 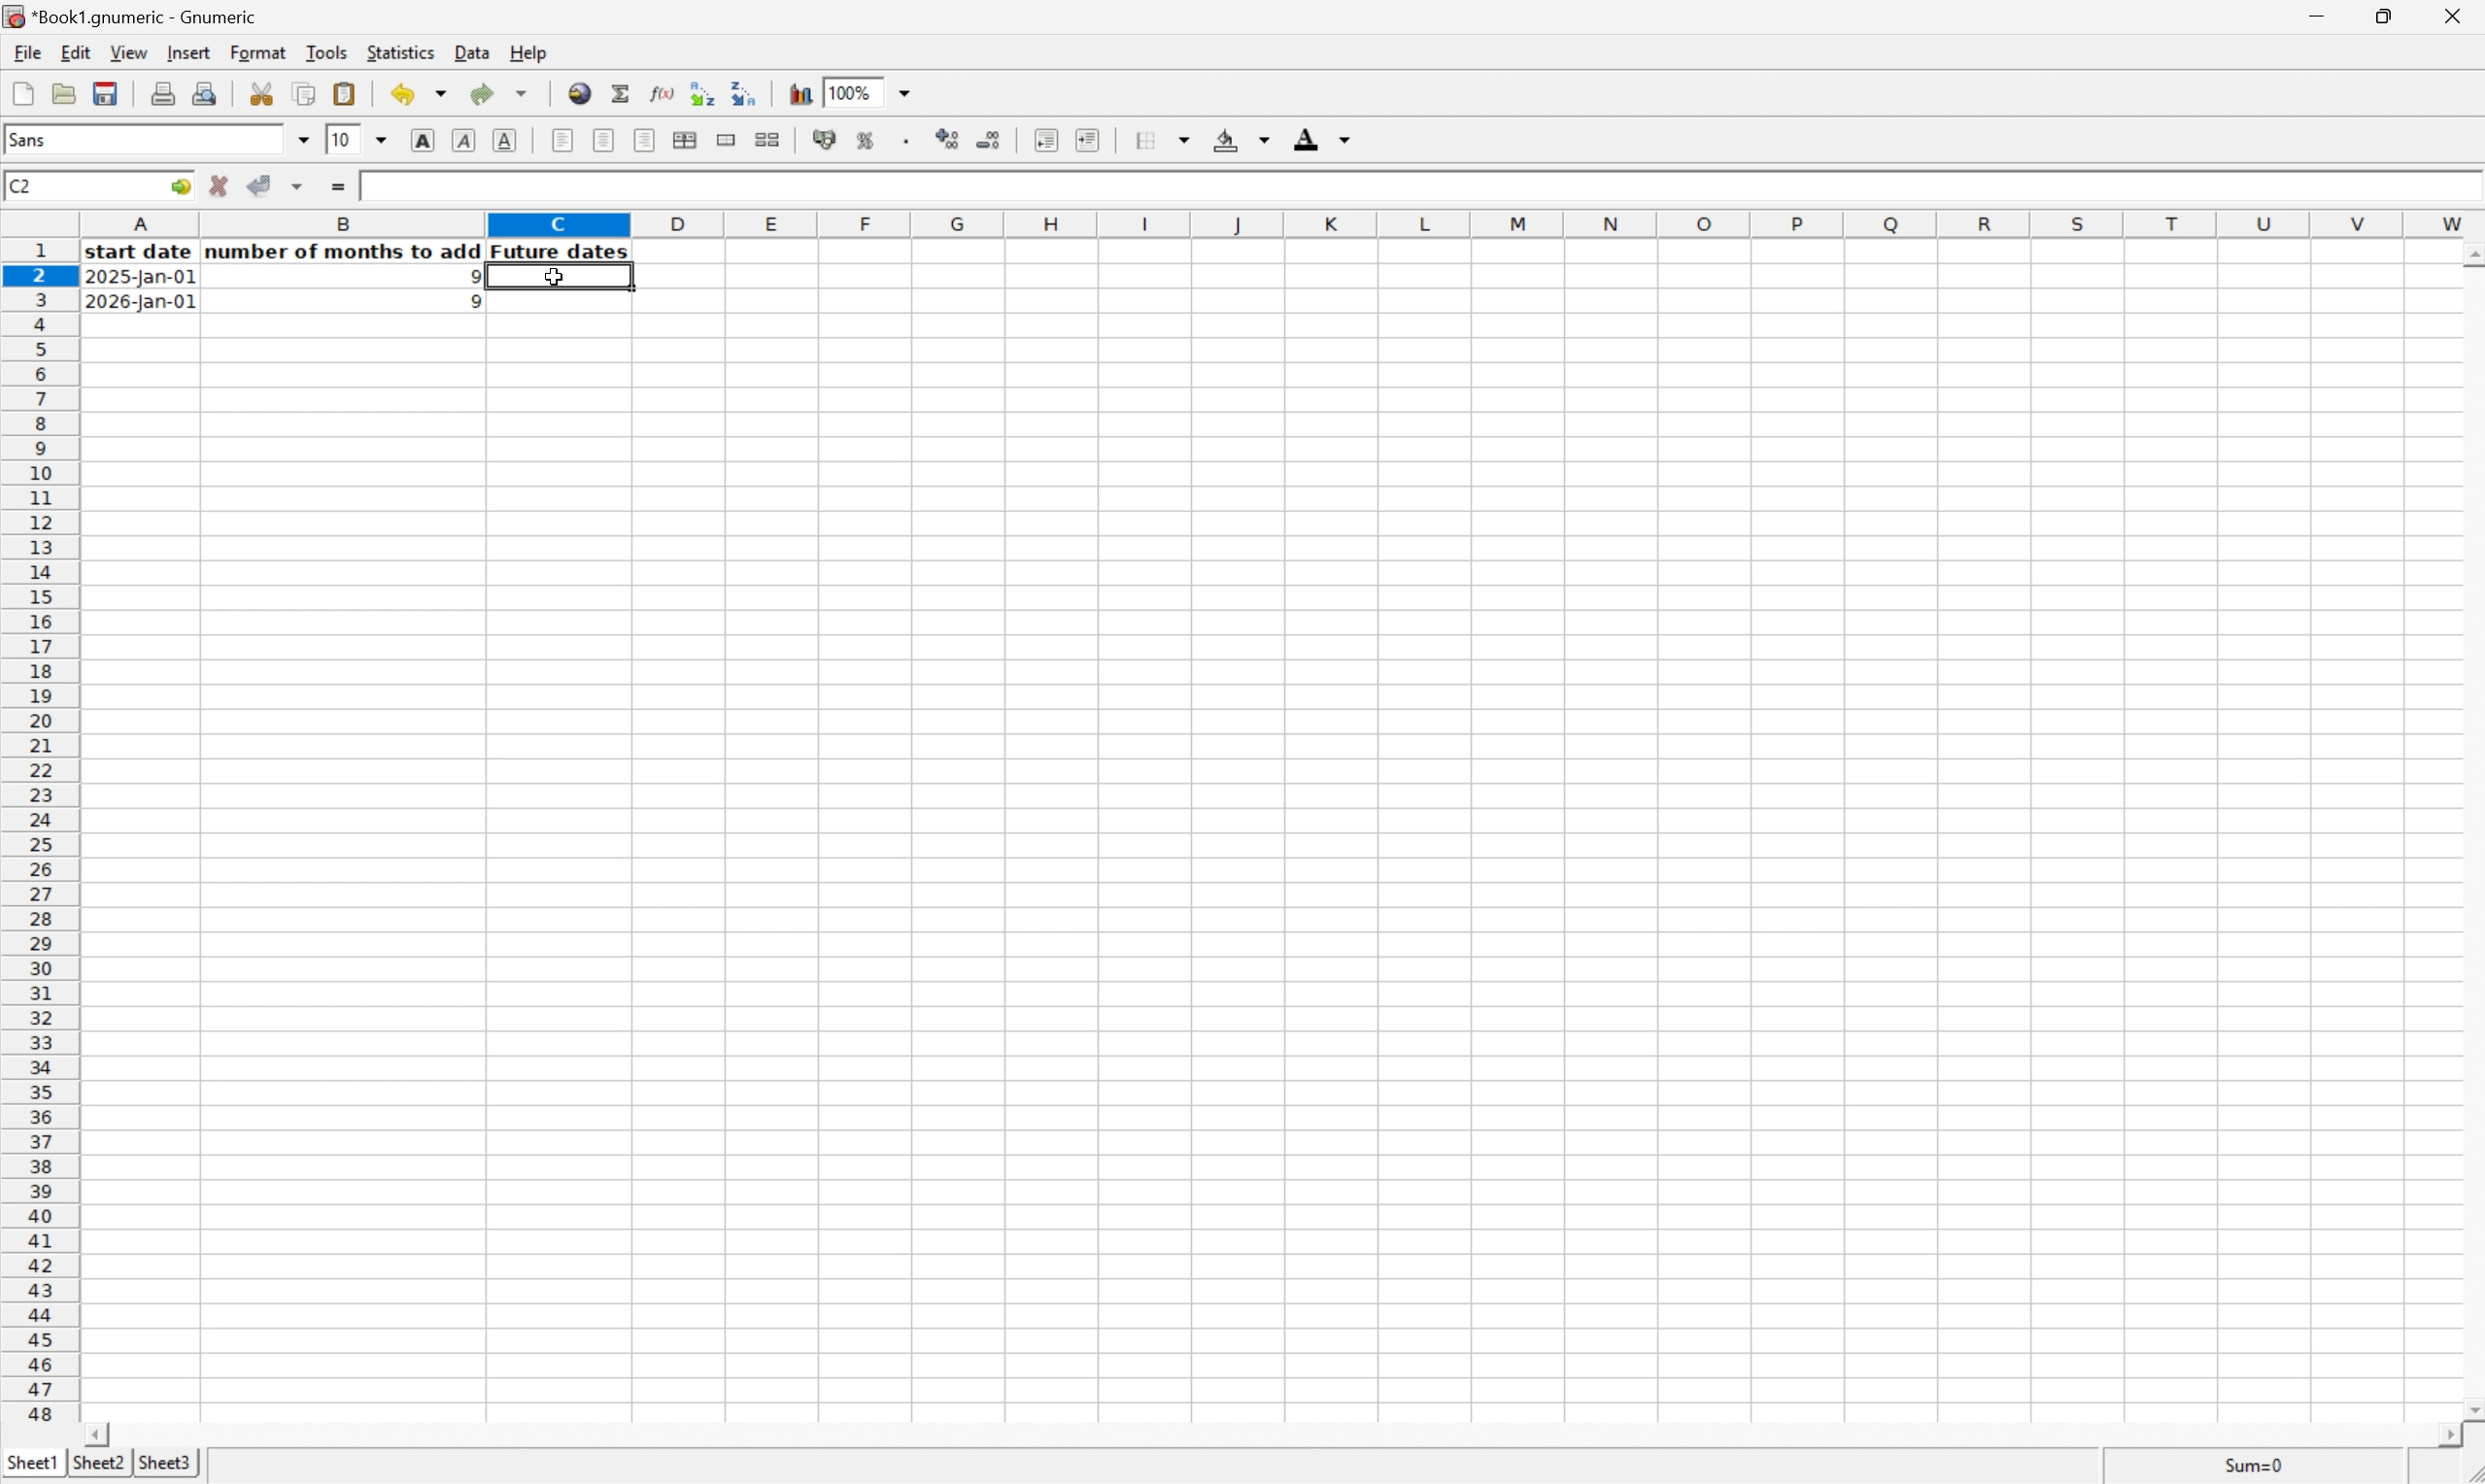 What do you see at coordinates (135, 17) in the screenshot?
I see `*Book1.gnumeric - Gnumeric` at bounding box center [135, 17].